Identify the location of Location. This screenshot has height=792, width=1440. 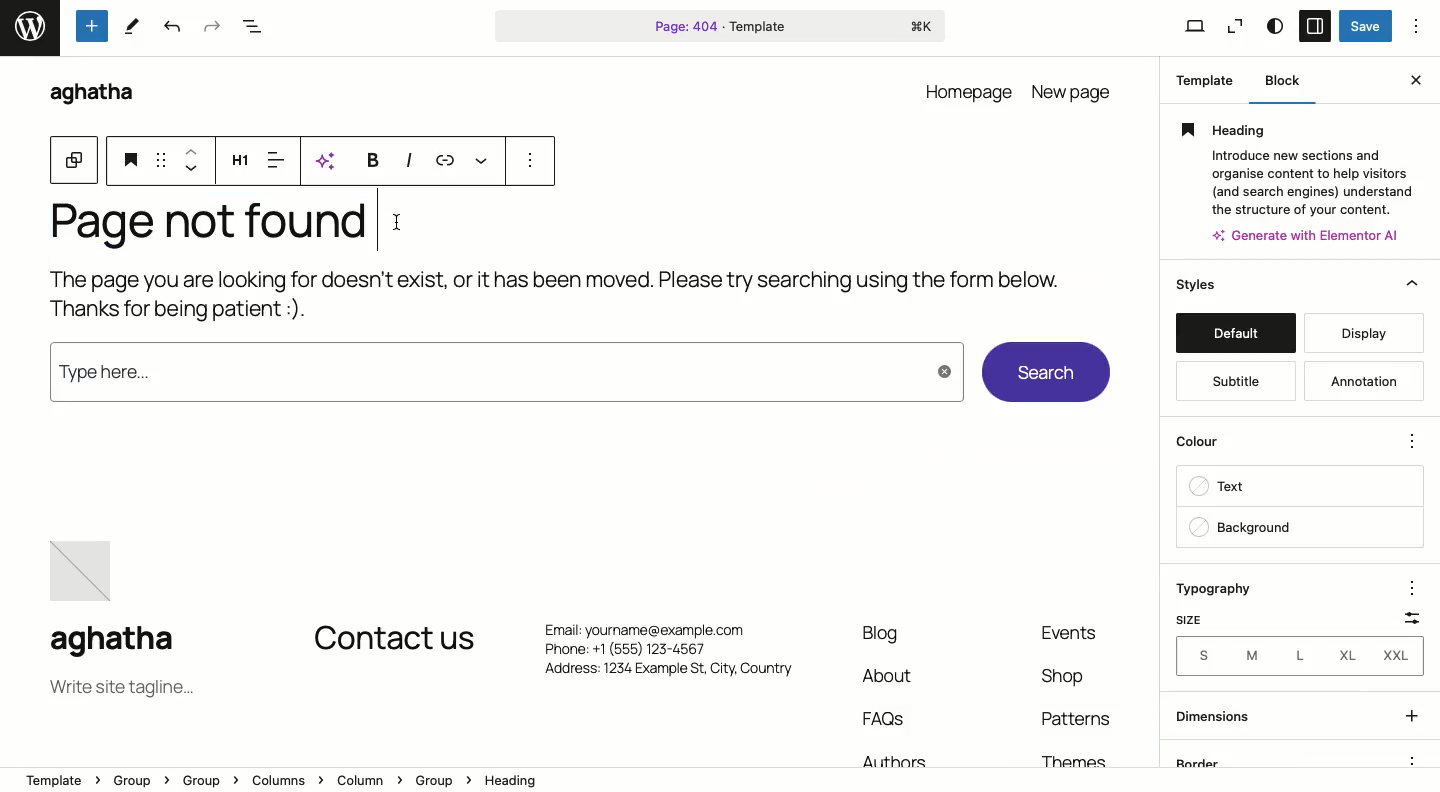
(721, 782).